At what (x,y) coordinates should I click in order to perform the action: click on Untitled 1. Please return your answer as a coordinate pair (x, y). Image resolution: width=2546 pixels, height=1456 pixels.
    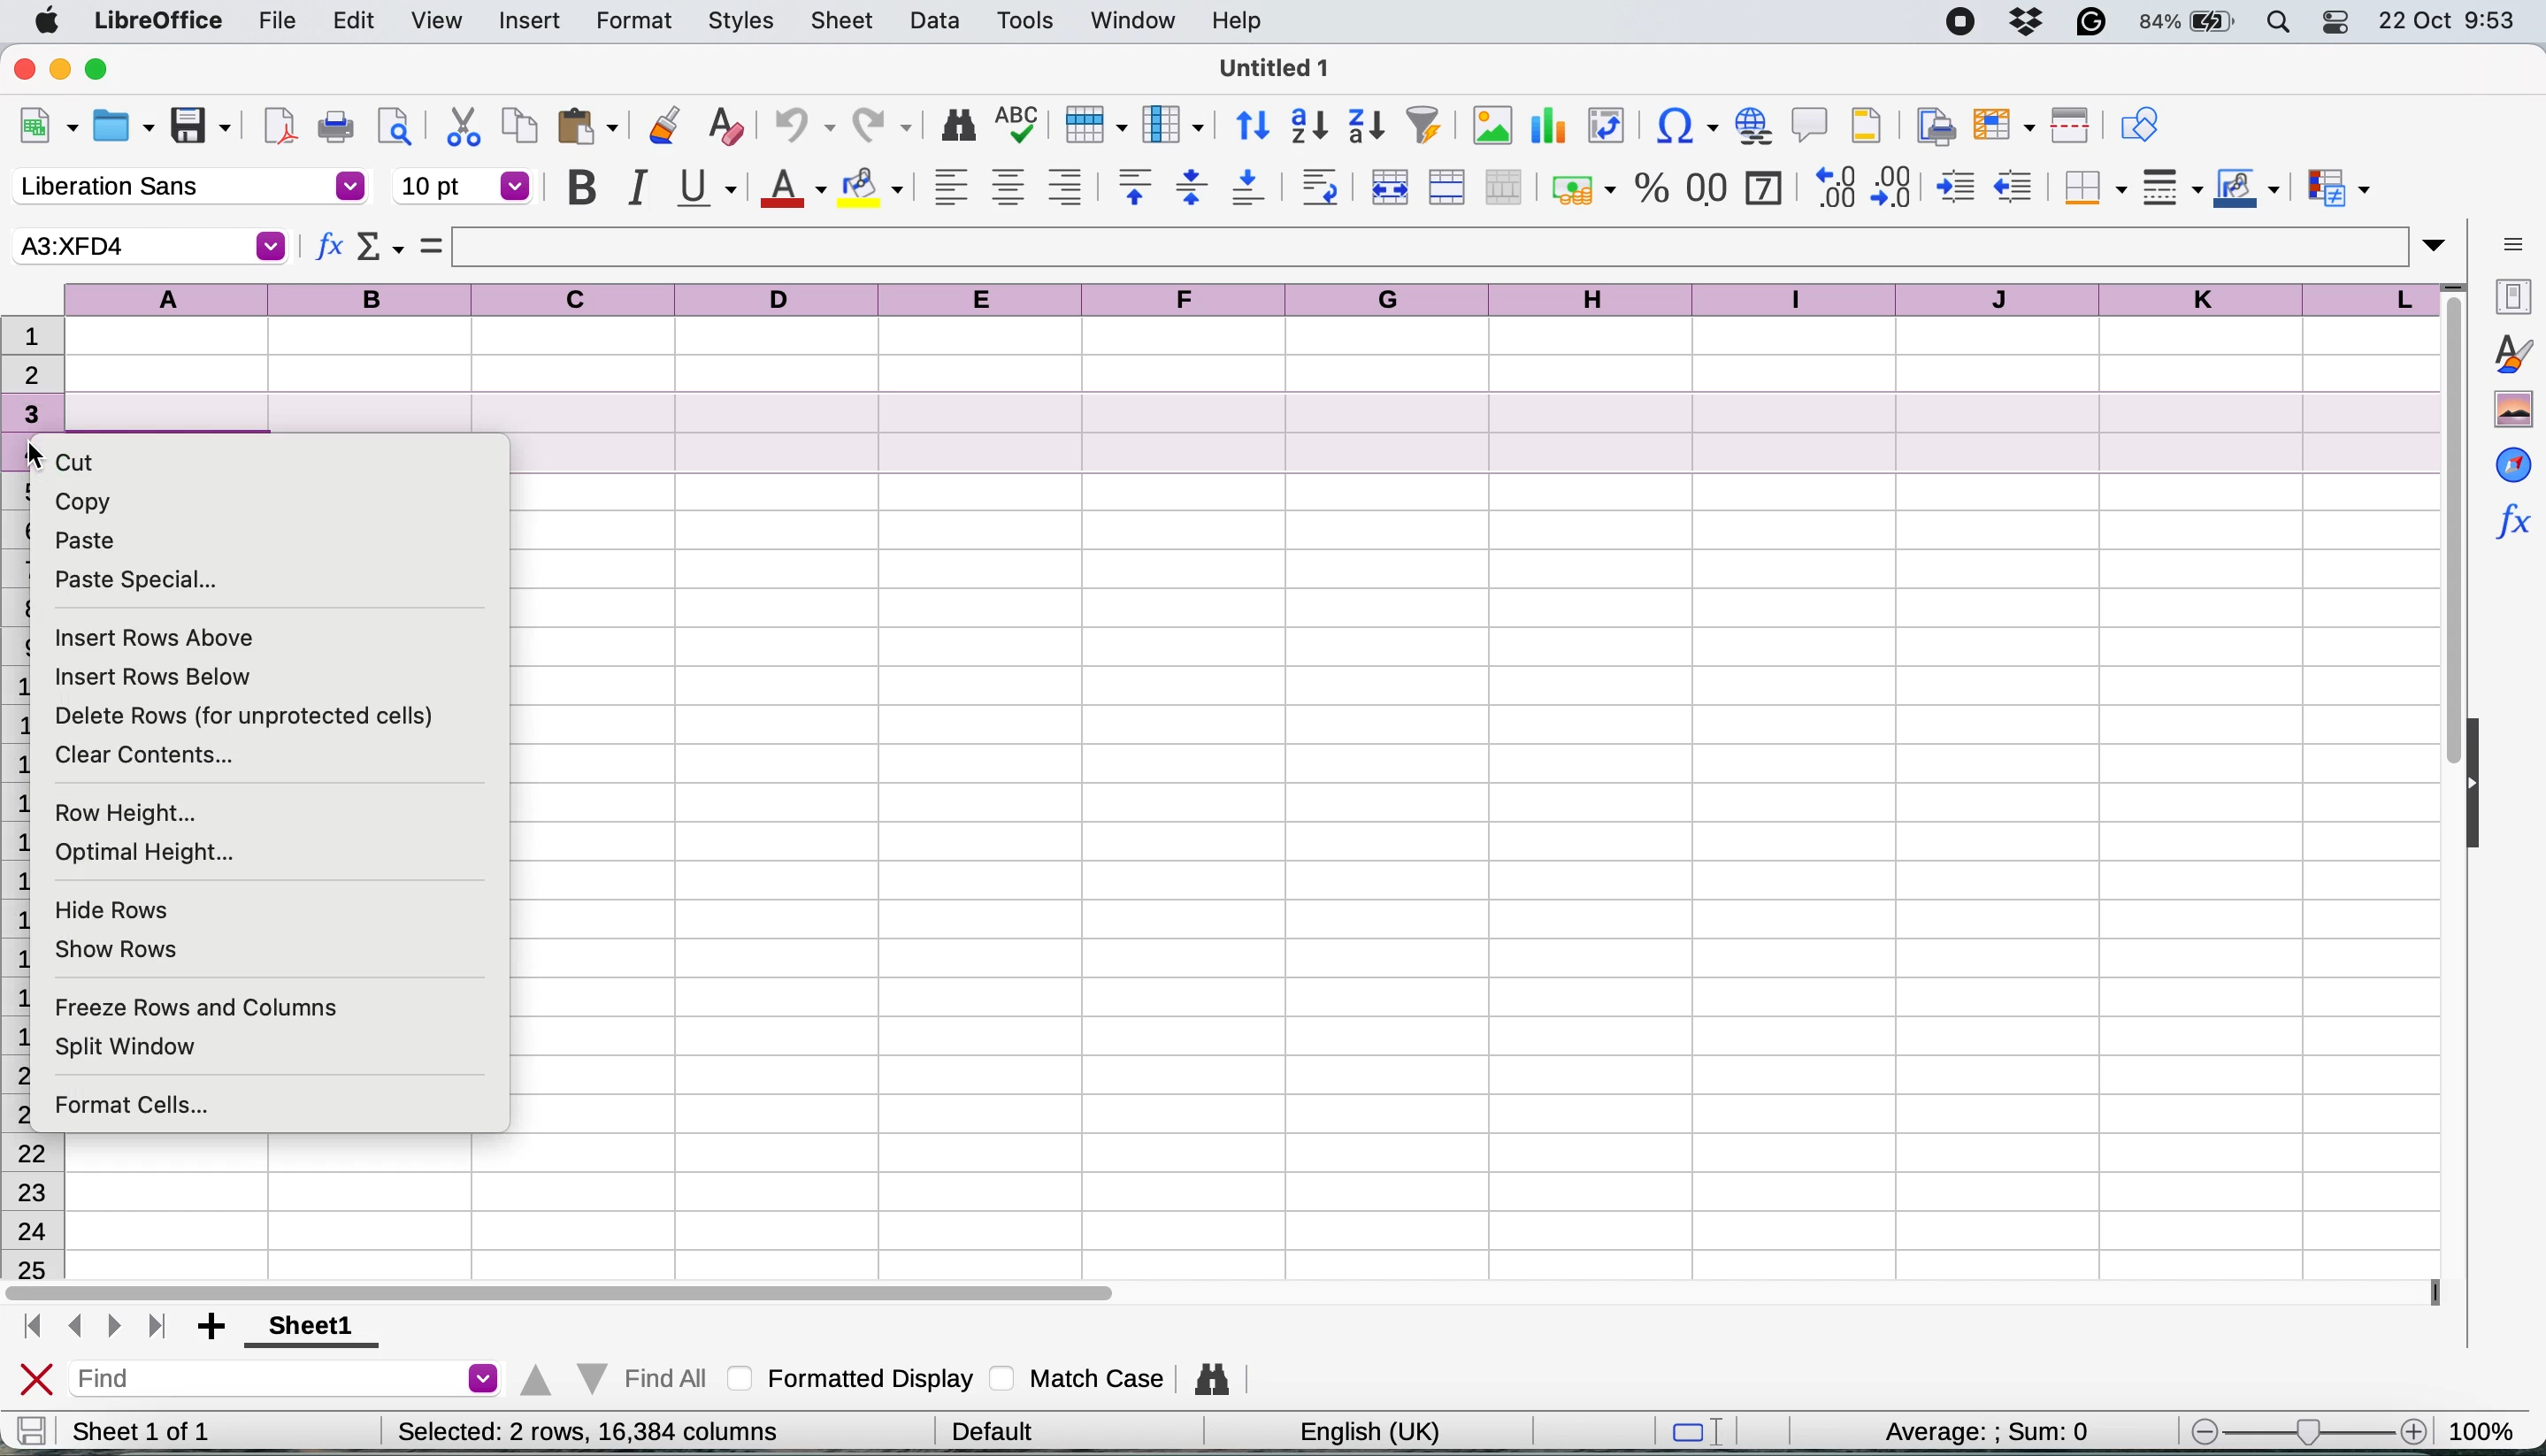
    Looking at the image, I should click on (1269, 67).